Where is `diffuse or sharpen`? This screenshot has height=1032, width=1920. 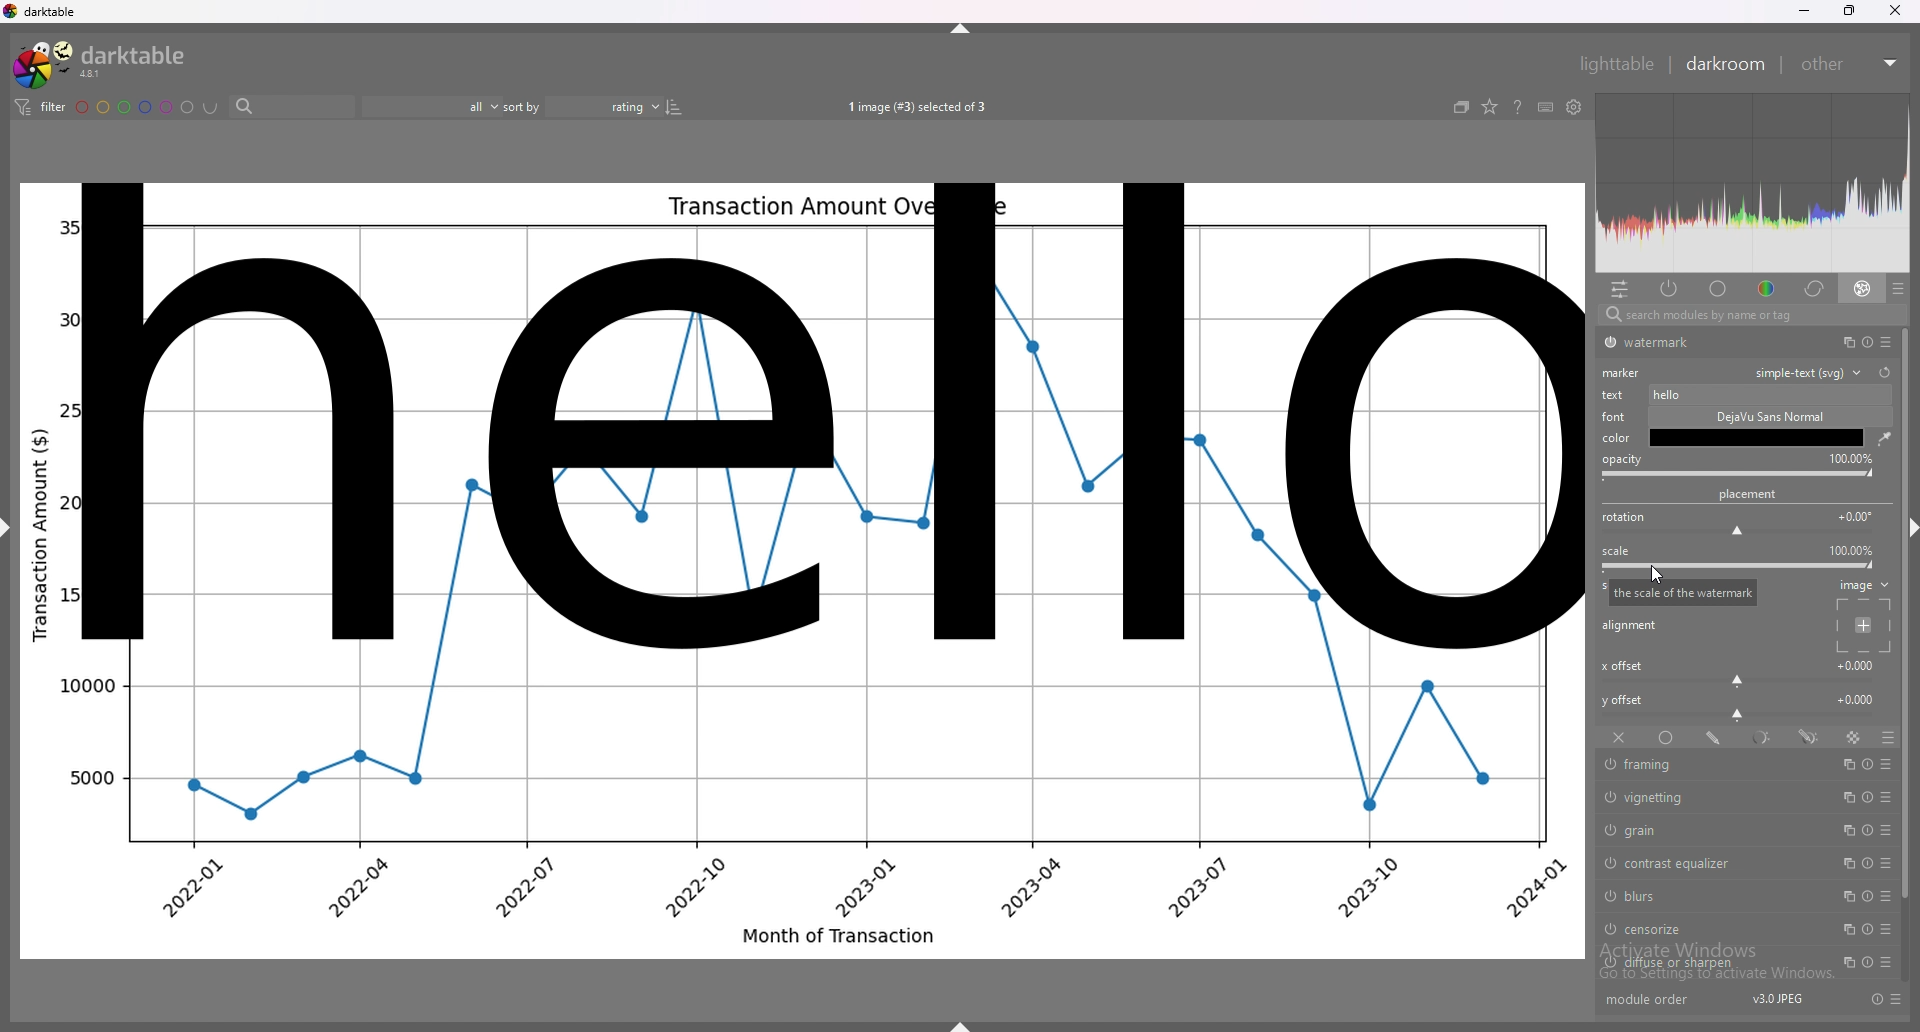
diffuse or sharpen is located at coordinates (1709, 963).